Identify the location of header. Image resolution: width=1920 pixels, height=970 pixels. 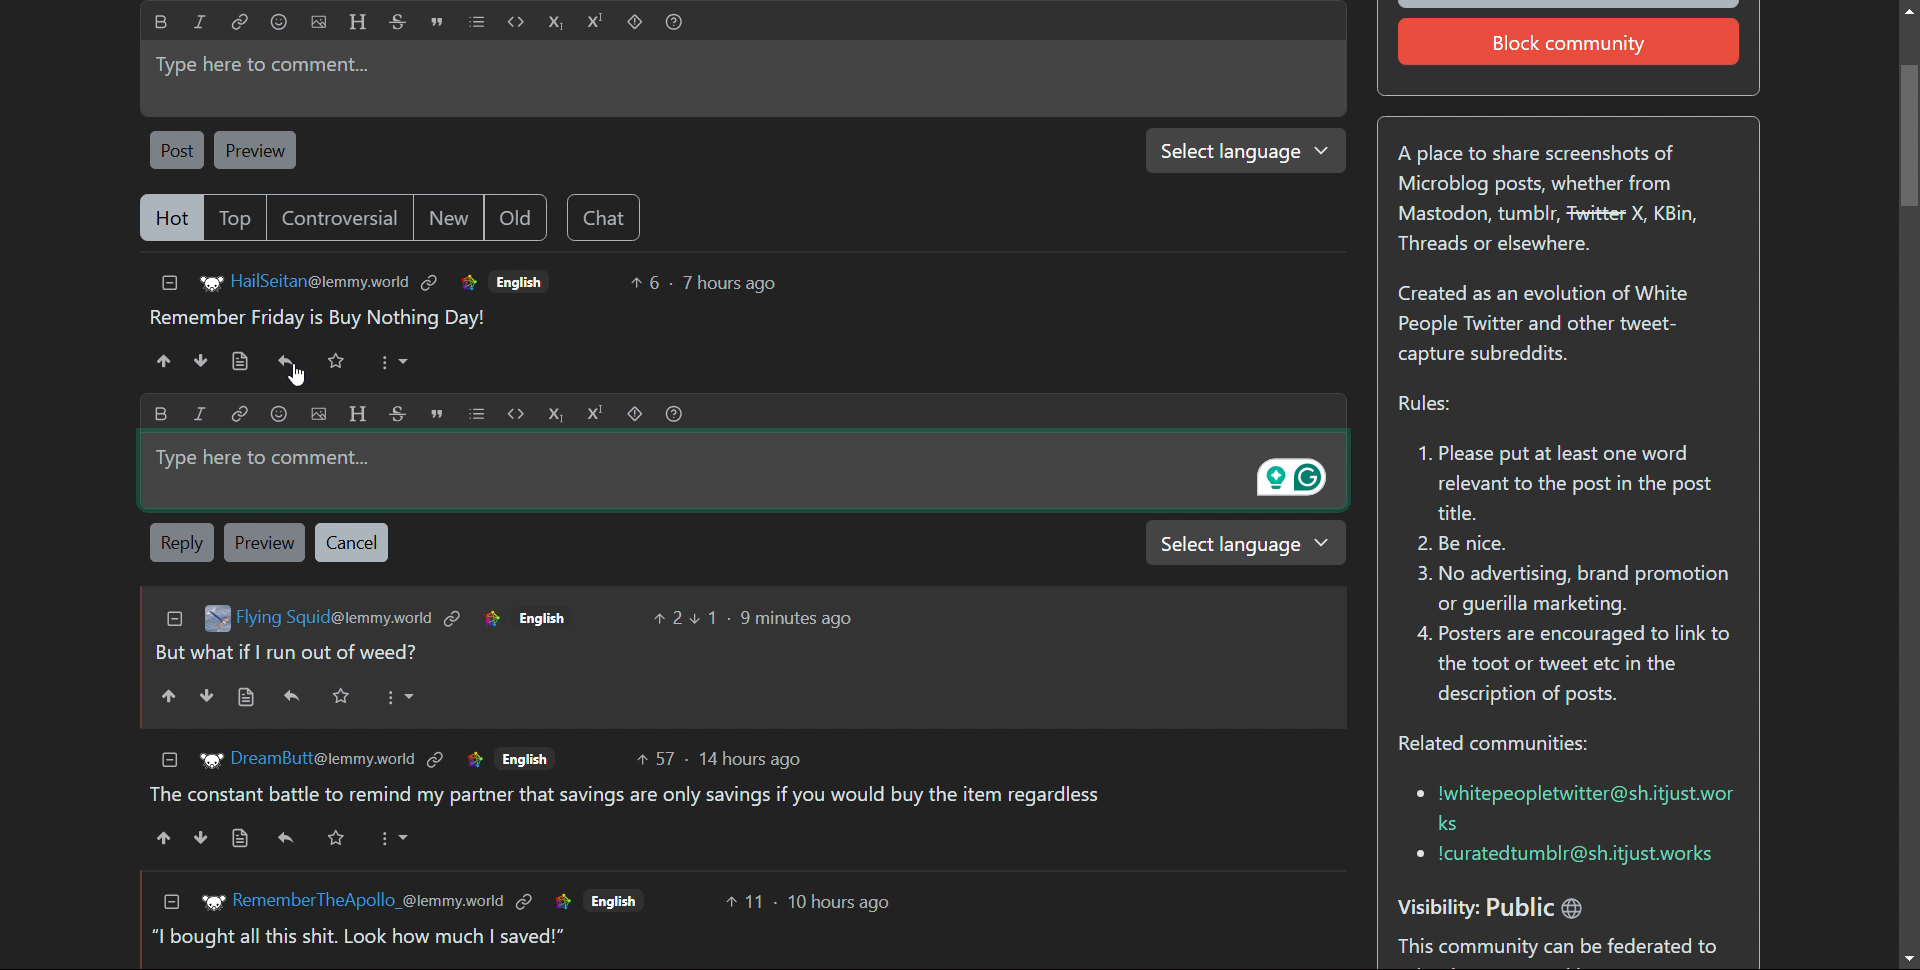
(358, 21).